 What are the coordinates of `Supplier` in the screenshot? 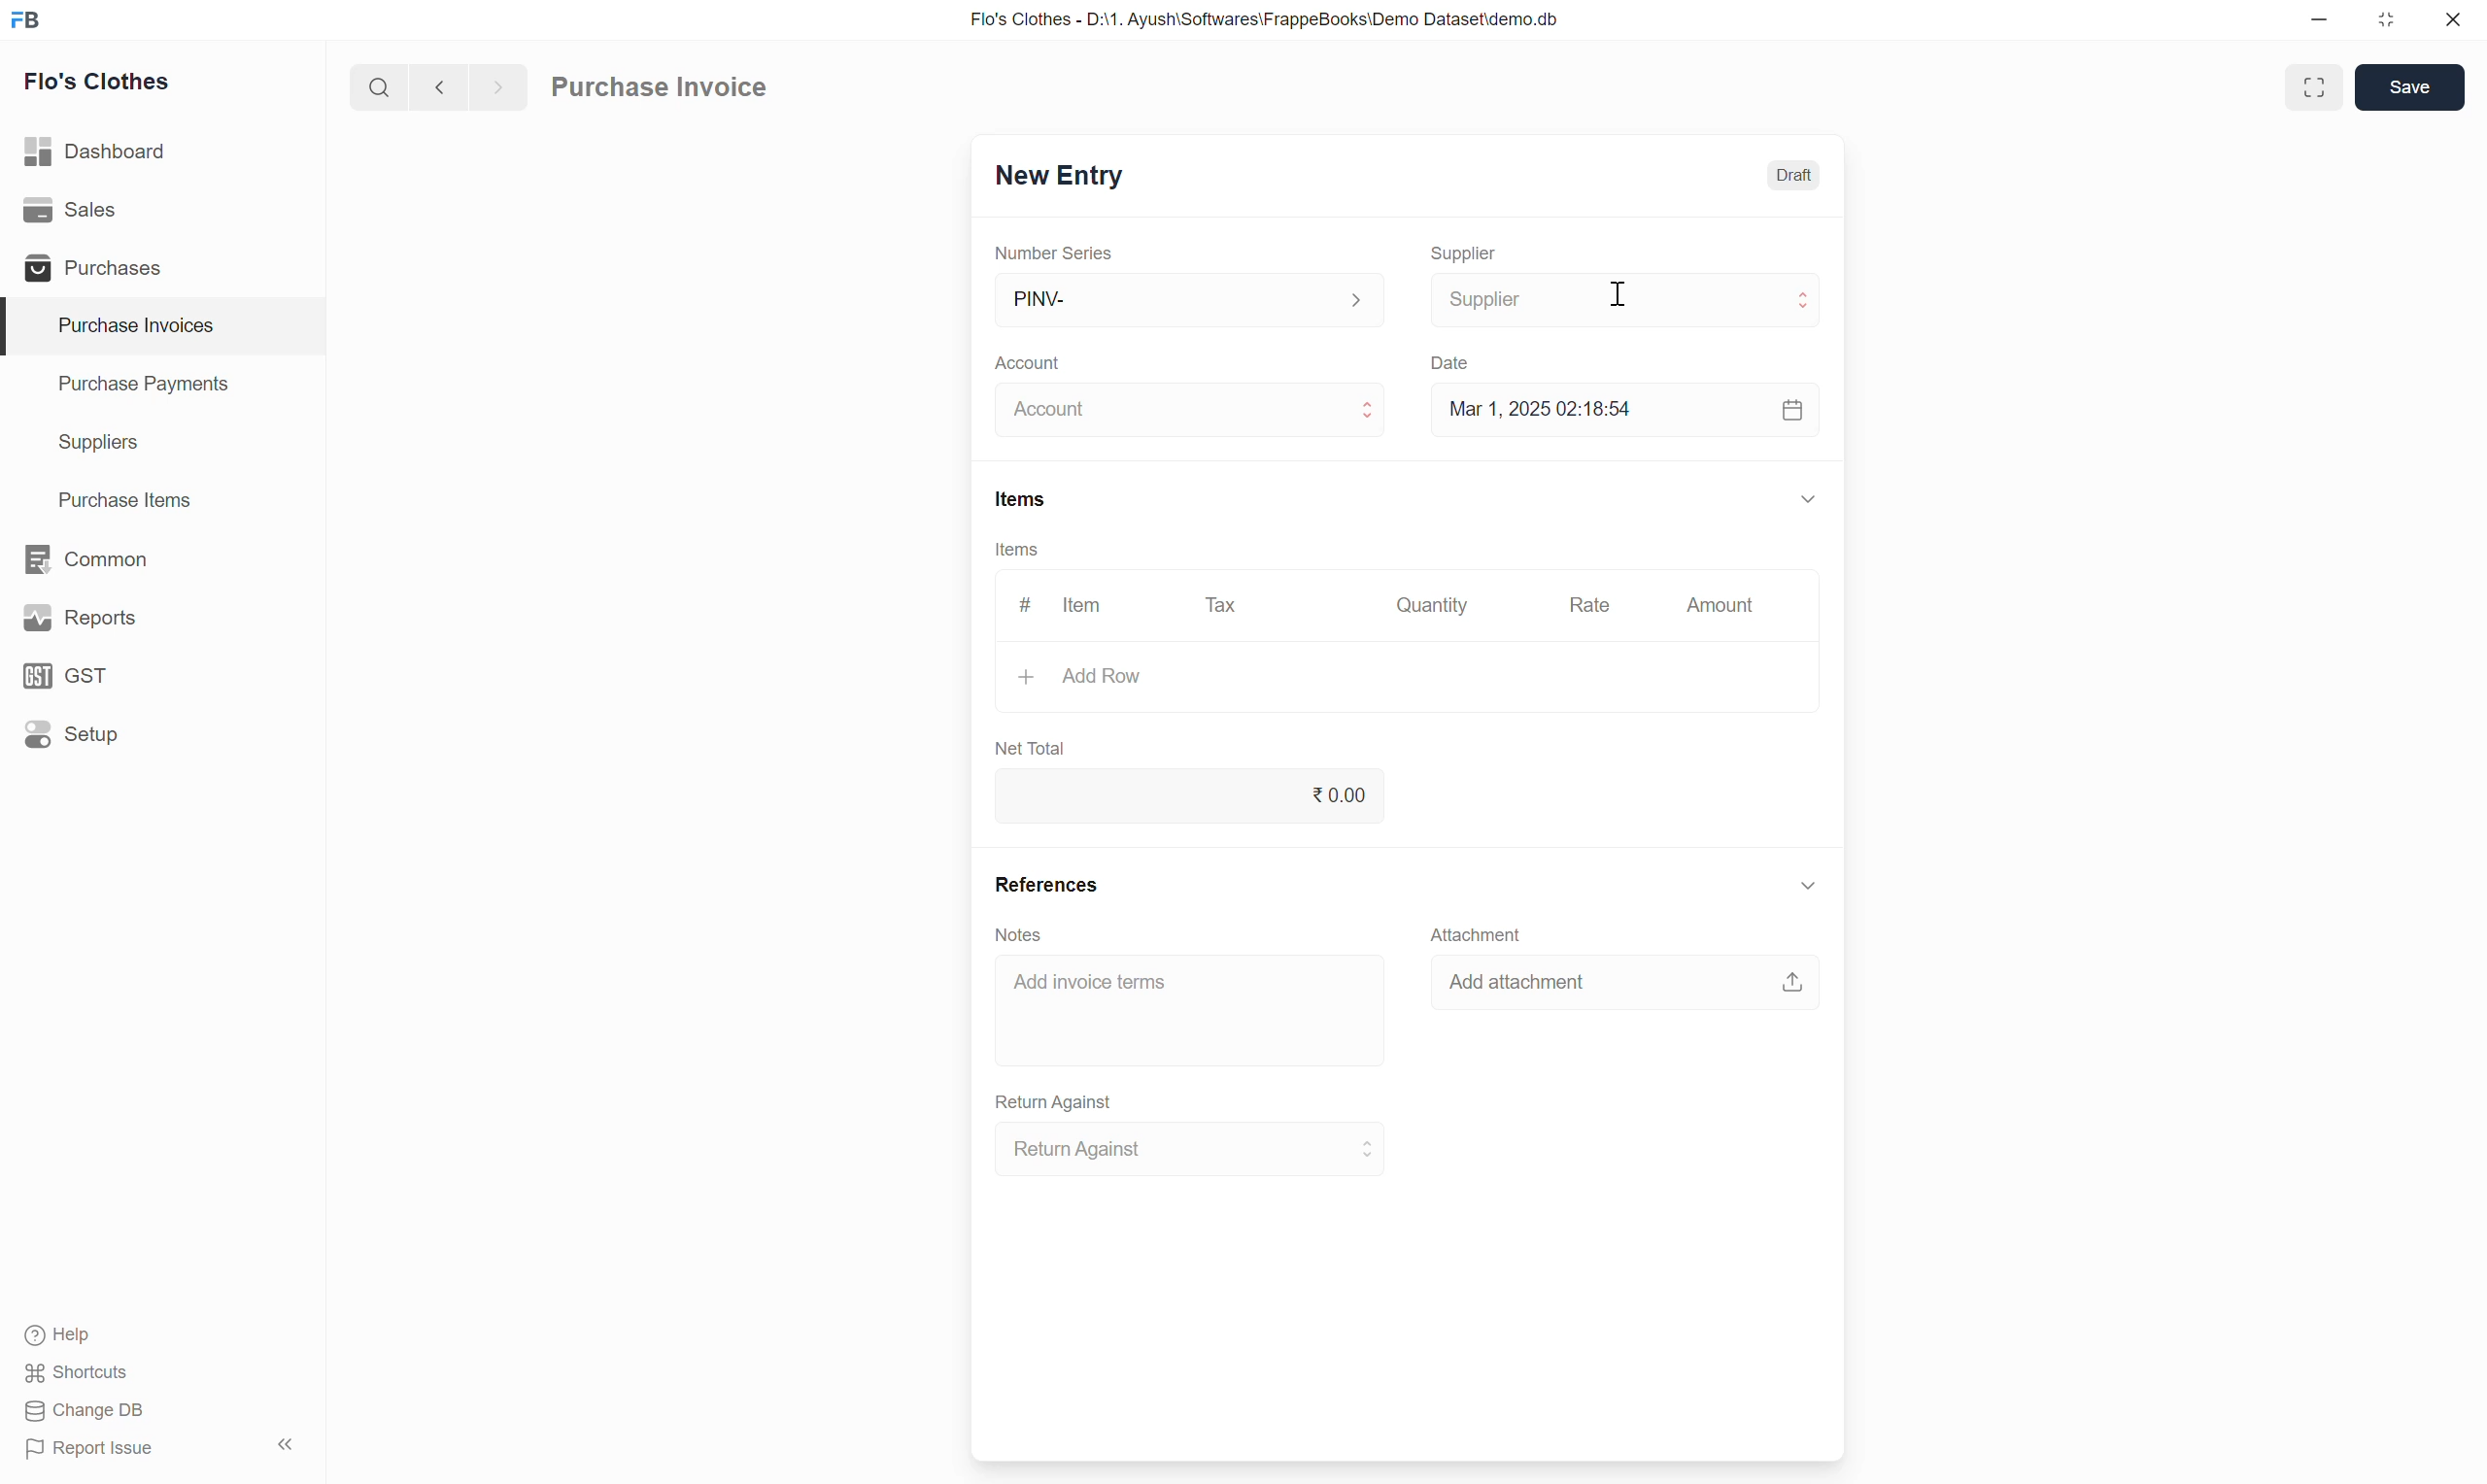 It's located at (1626, 301).